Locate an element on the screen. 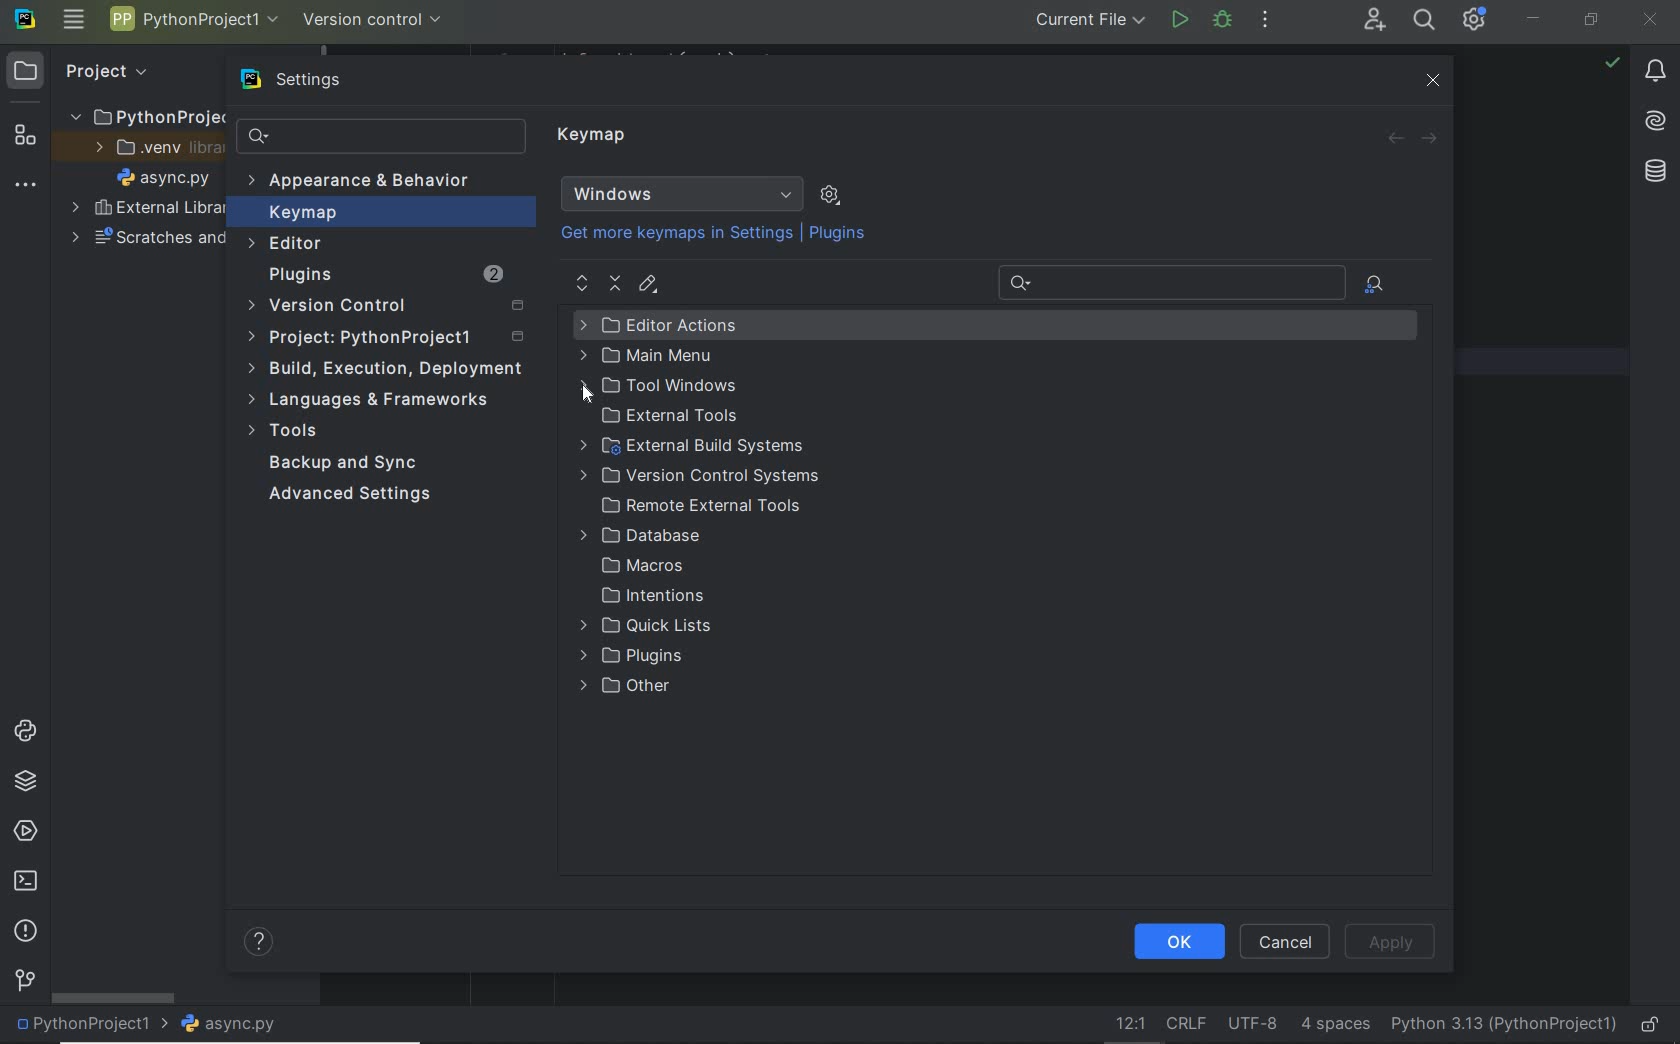 The width and height of the screenshot is (1680, 1044). Version control is located at coordinates (389, 306).